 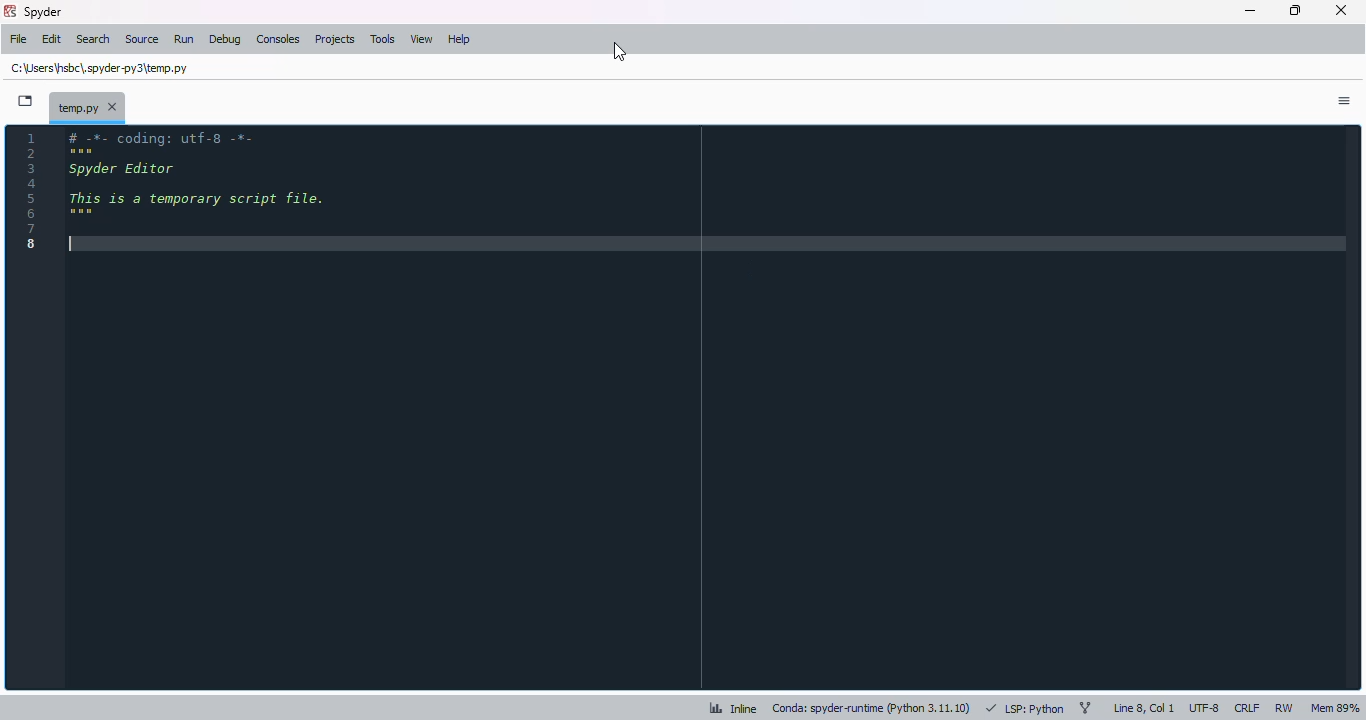 I want to click on inline, so click(x=734, y=708).